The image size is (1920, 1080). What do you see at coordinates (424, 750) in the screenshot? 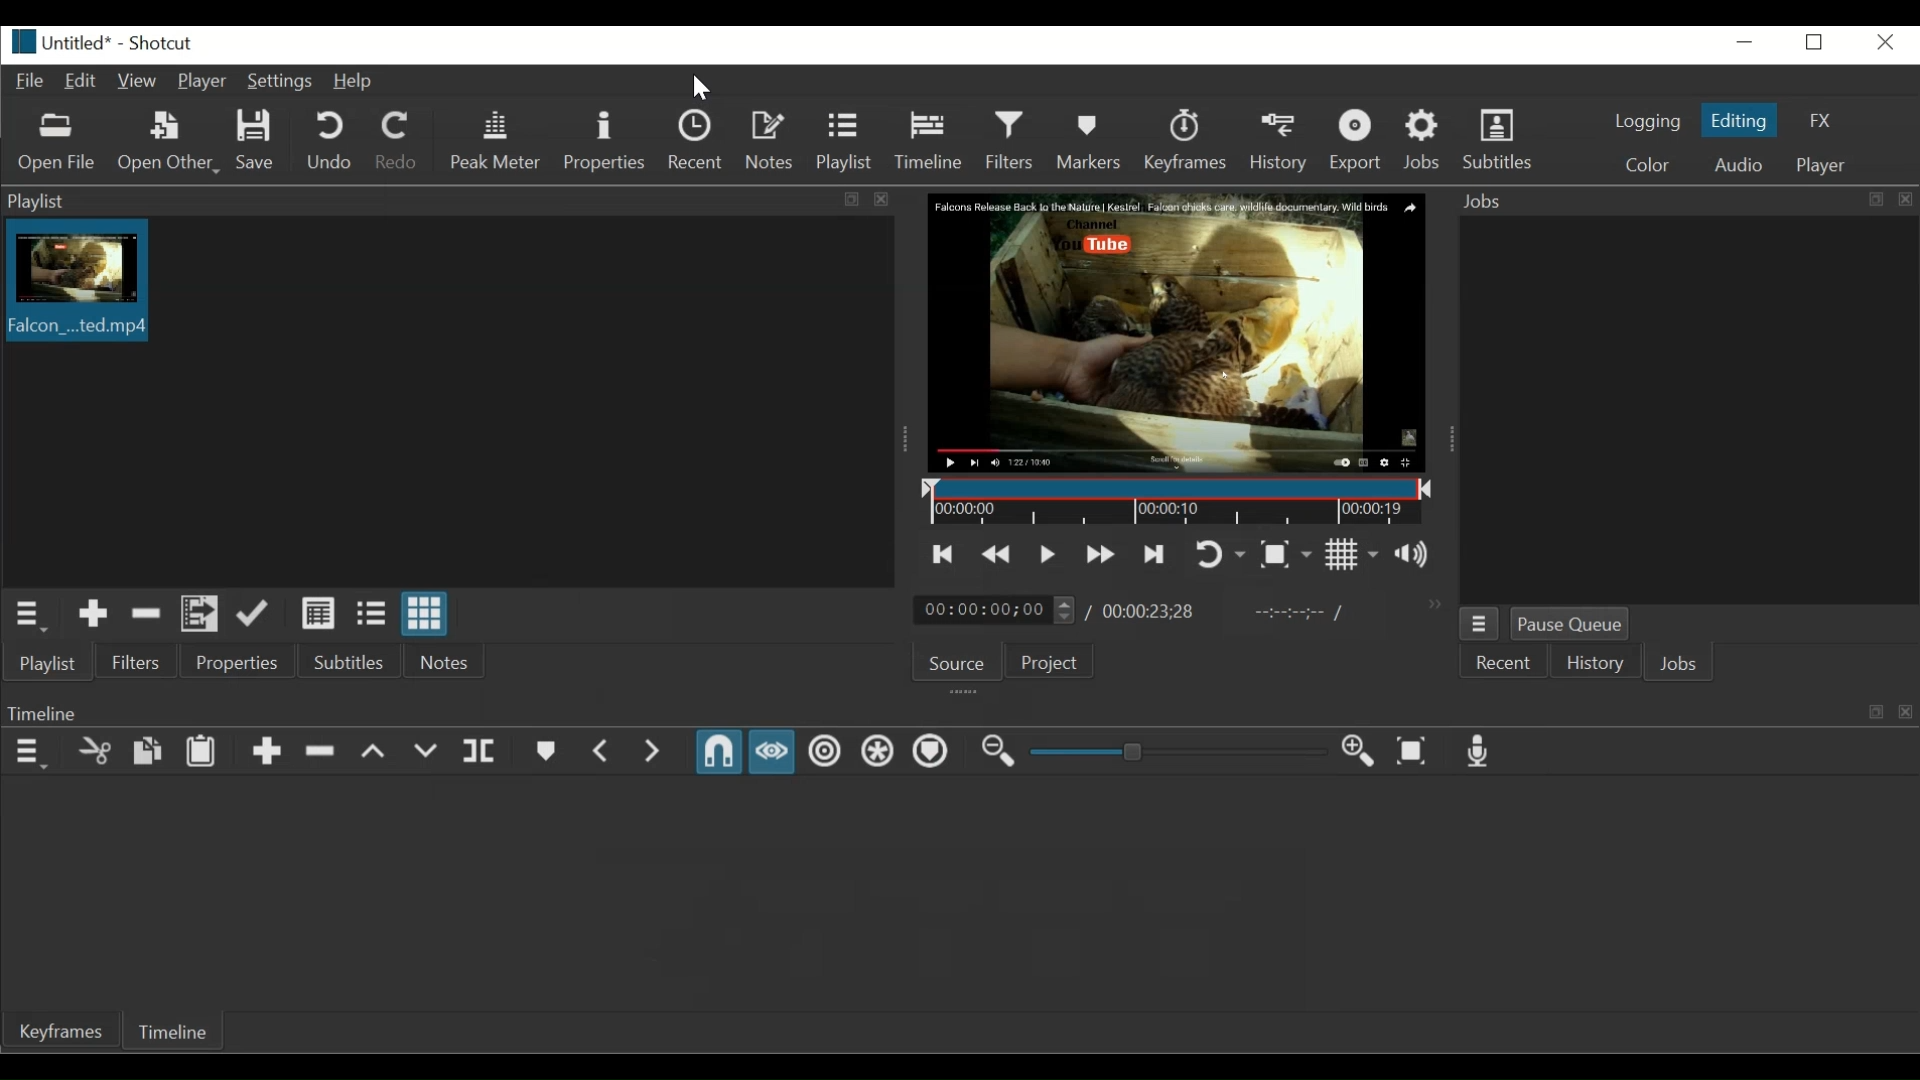
I see `Overwrite` at bounding box center [424, 750].